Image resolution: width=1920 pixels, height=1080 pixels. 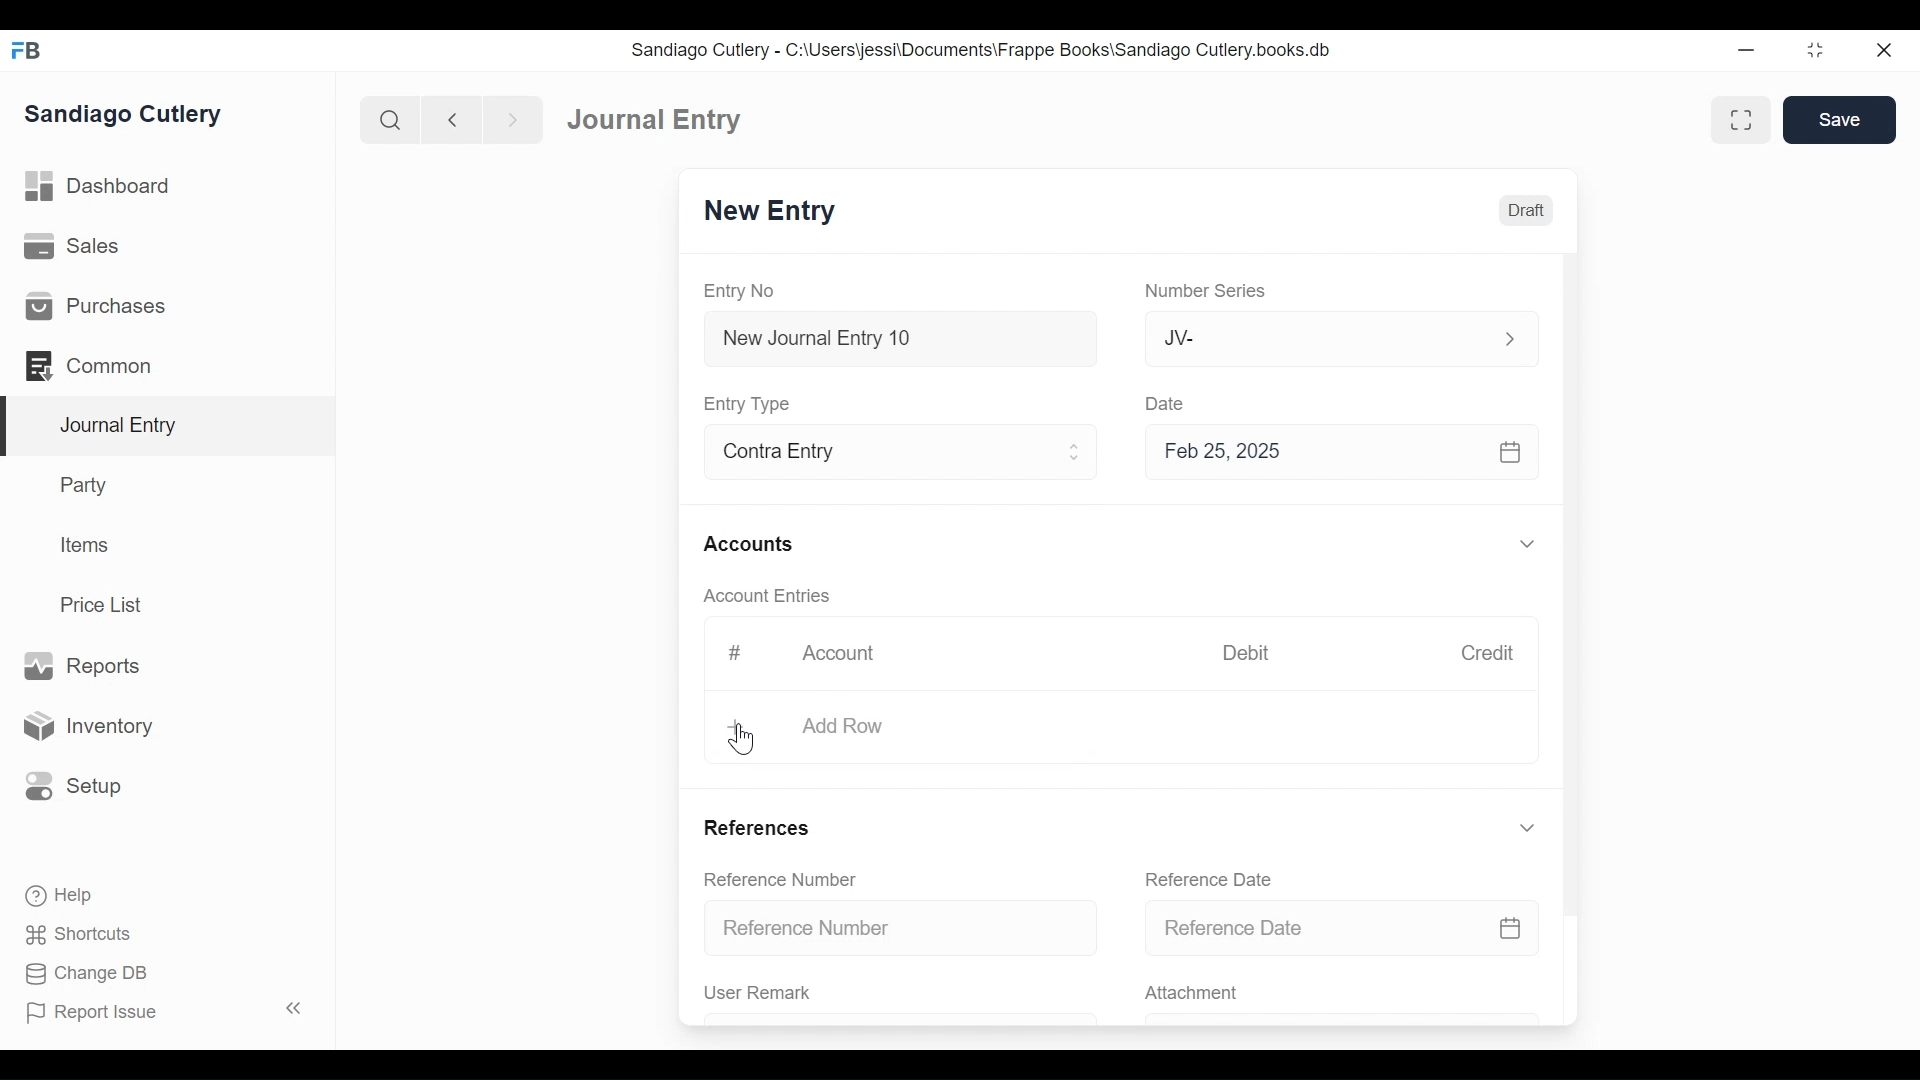 What do you see at coordinates (74, 784) in the screenshot?
I see `Setup` at bounding box center [74, 784].